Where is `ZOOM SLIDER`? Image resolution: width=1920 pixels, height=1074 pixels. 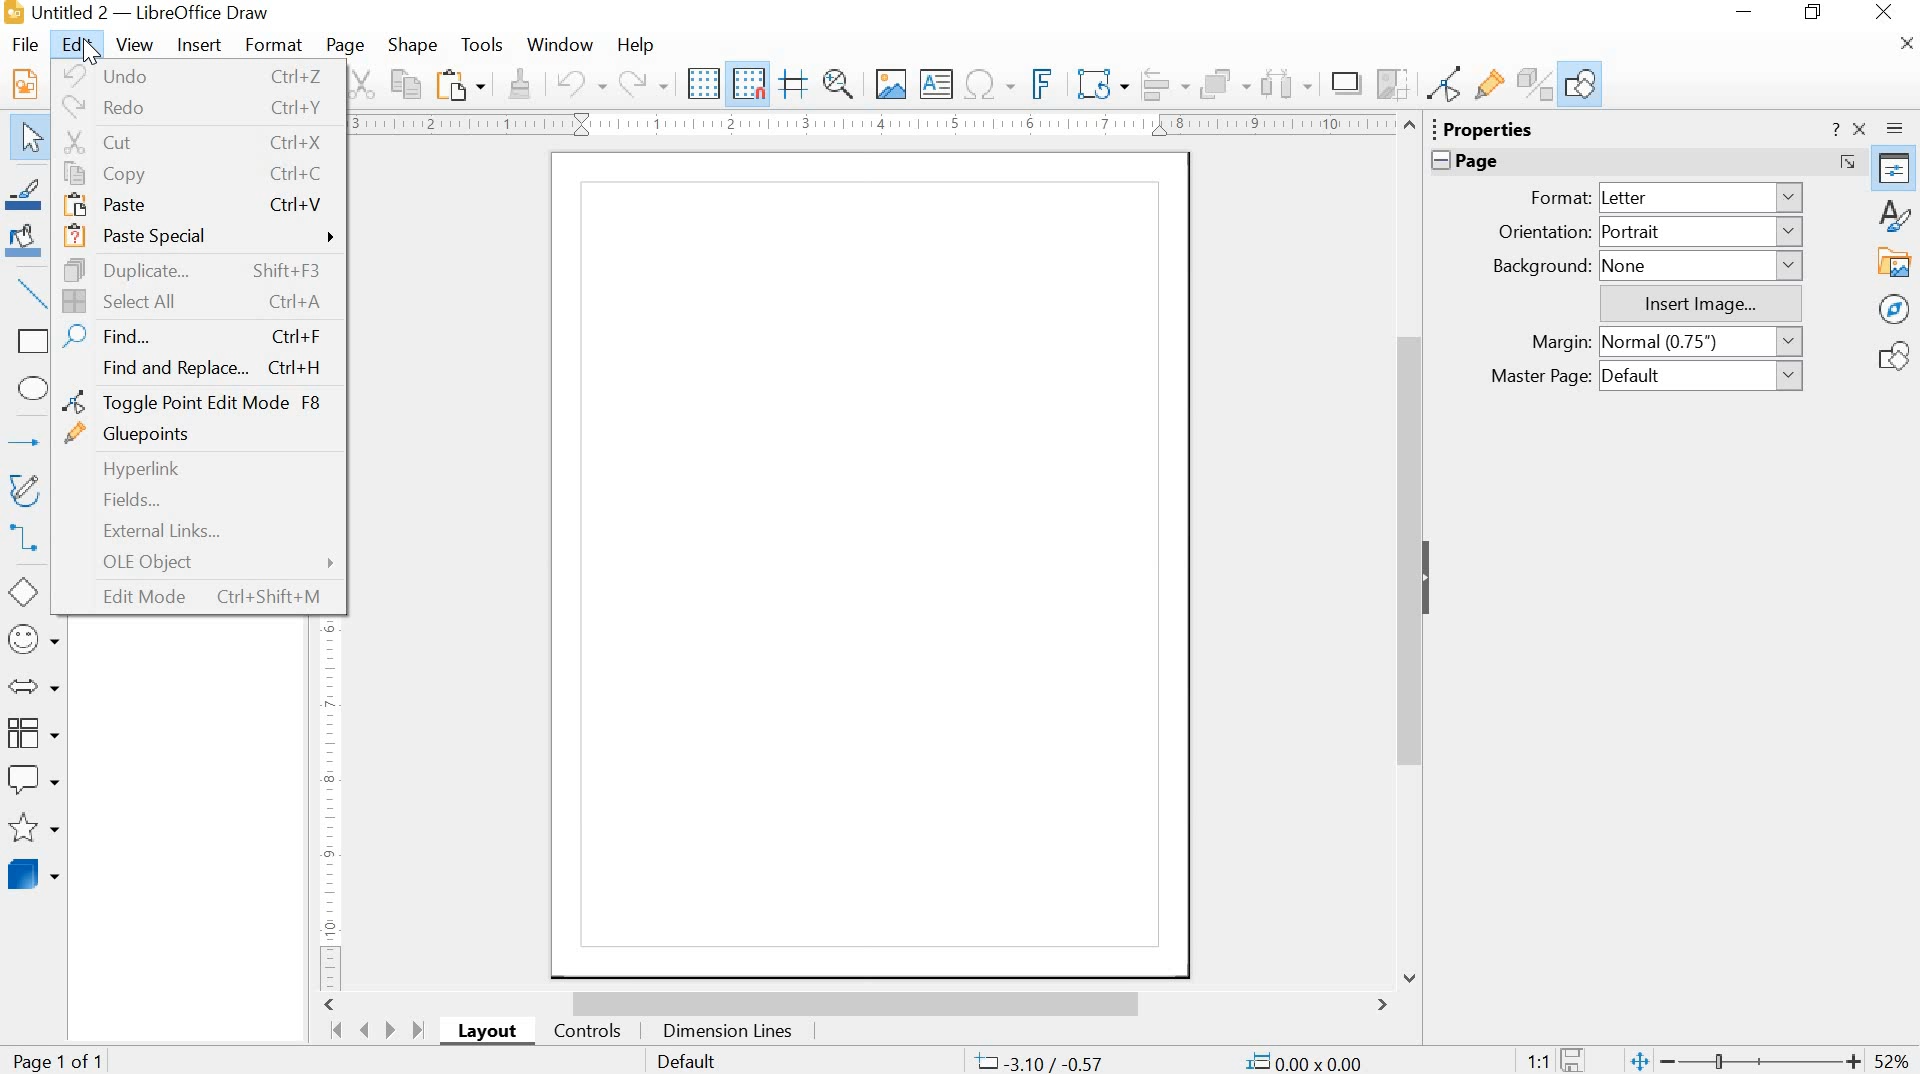 ZOOM SLIDER is located at coordinates (1745, 1059).